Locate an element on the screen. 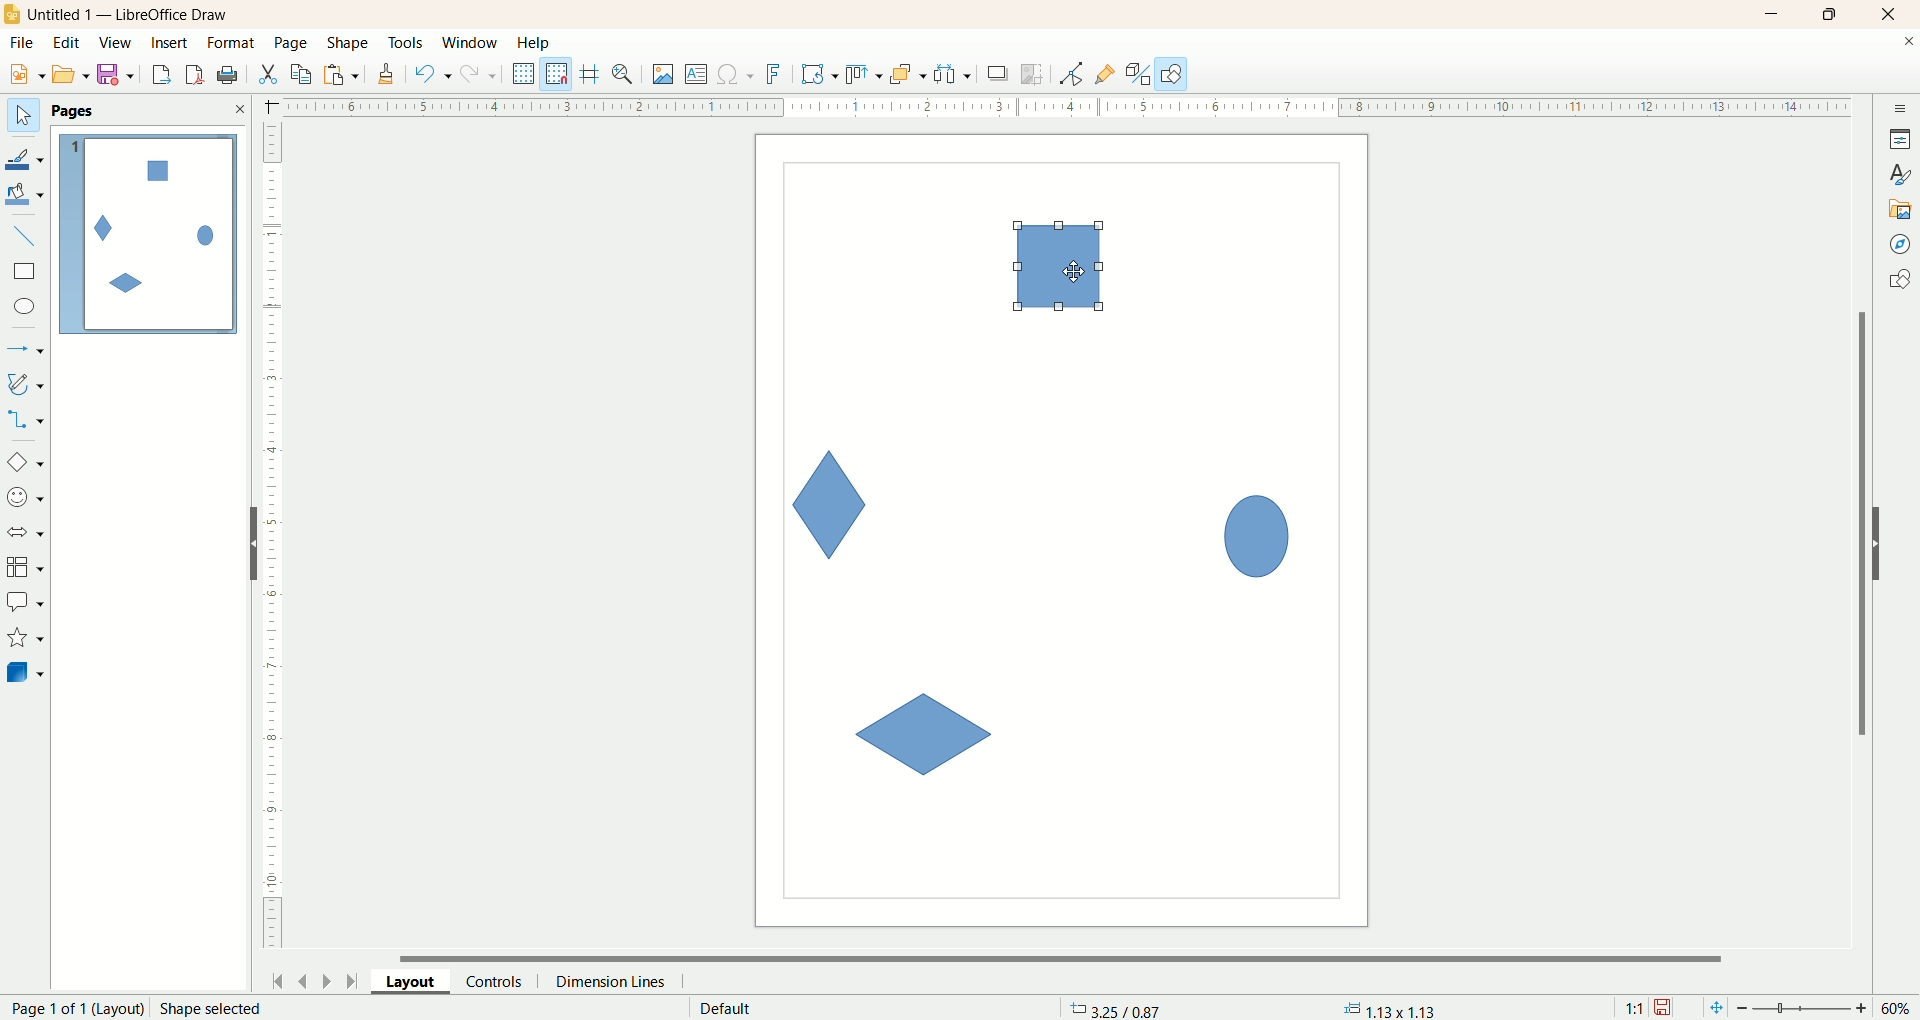 This screenshot has height=1020, width=1920. view is located at coordinates (117, 43).